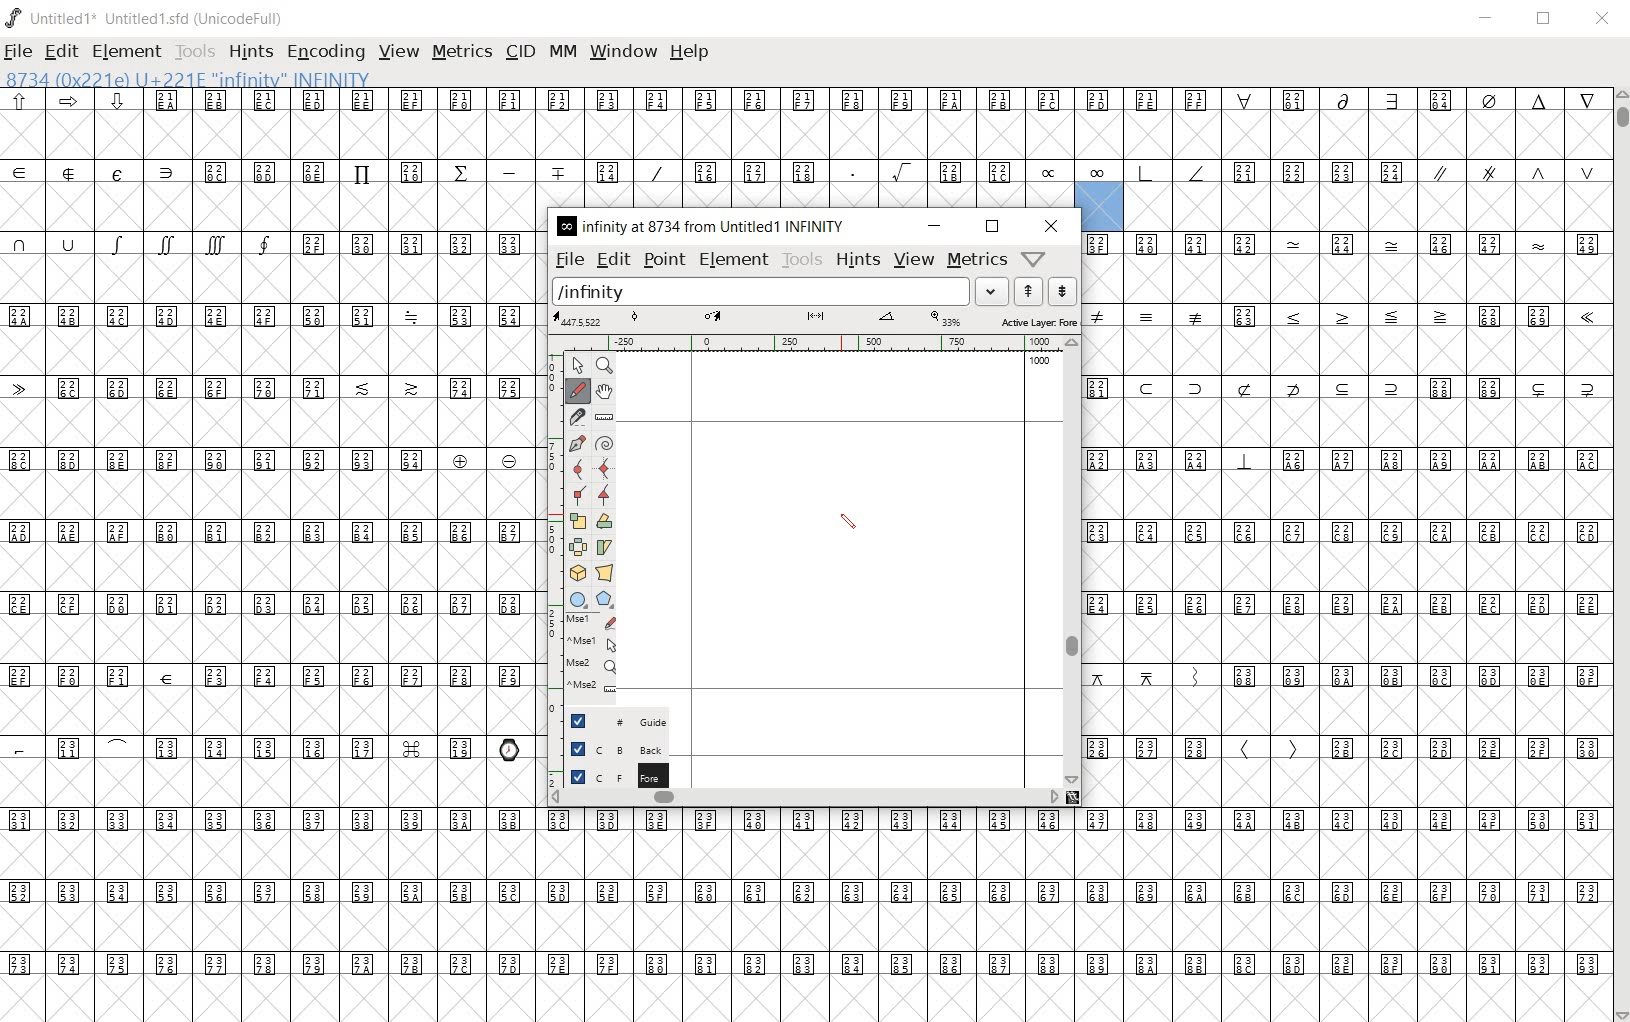 Image resolution: width=1630 pixels, height=1022 pixels. What do you see at coordinates (576, 366) in the screenshot?
I see `POINTER` at bounding box center [576, 366].